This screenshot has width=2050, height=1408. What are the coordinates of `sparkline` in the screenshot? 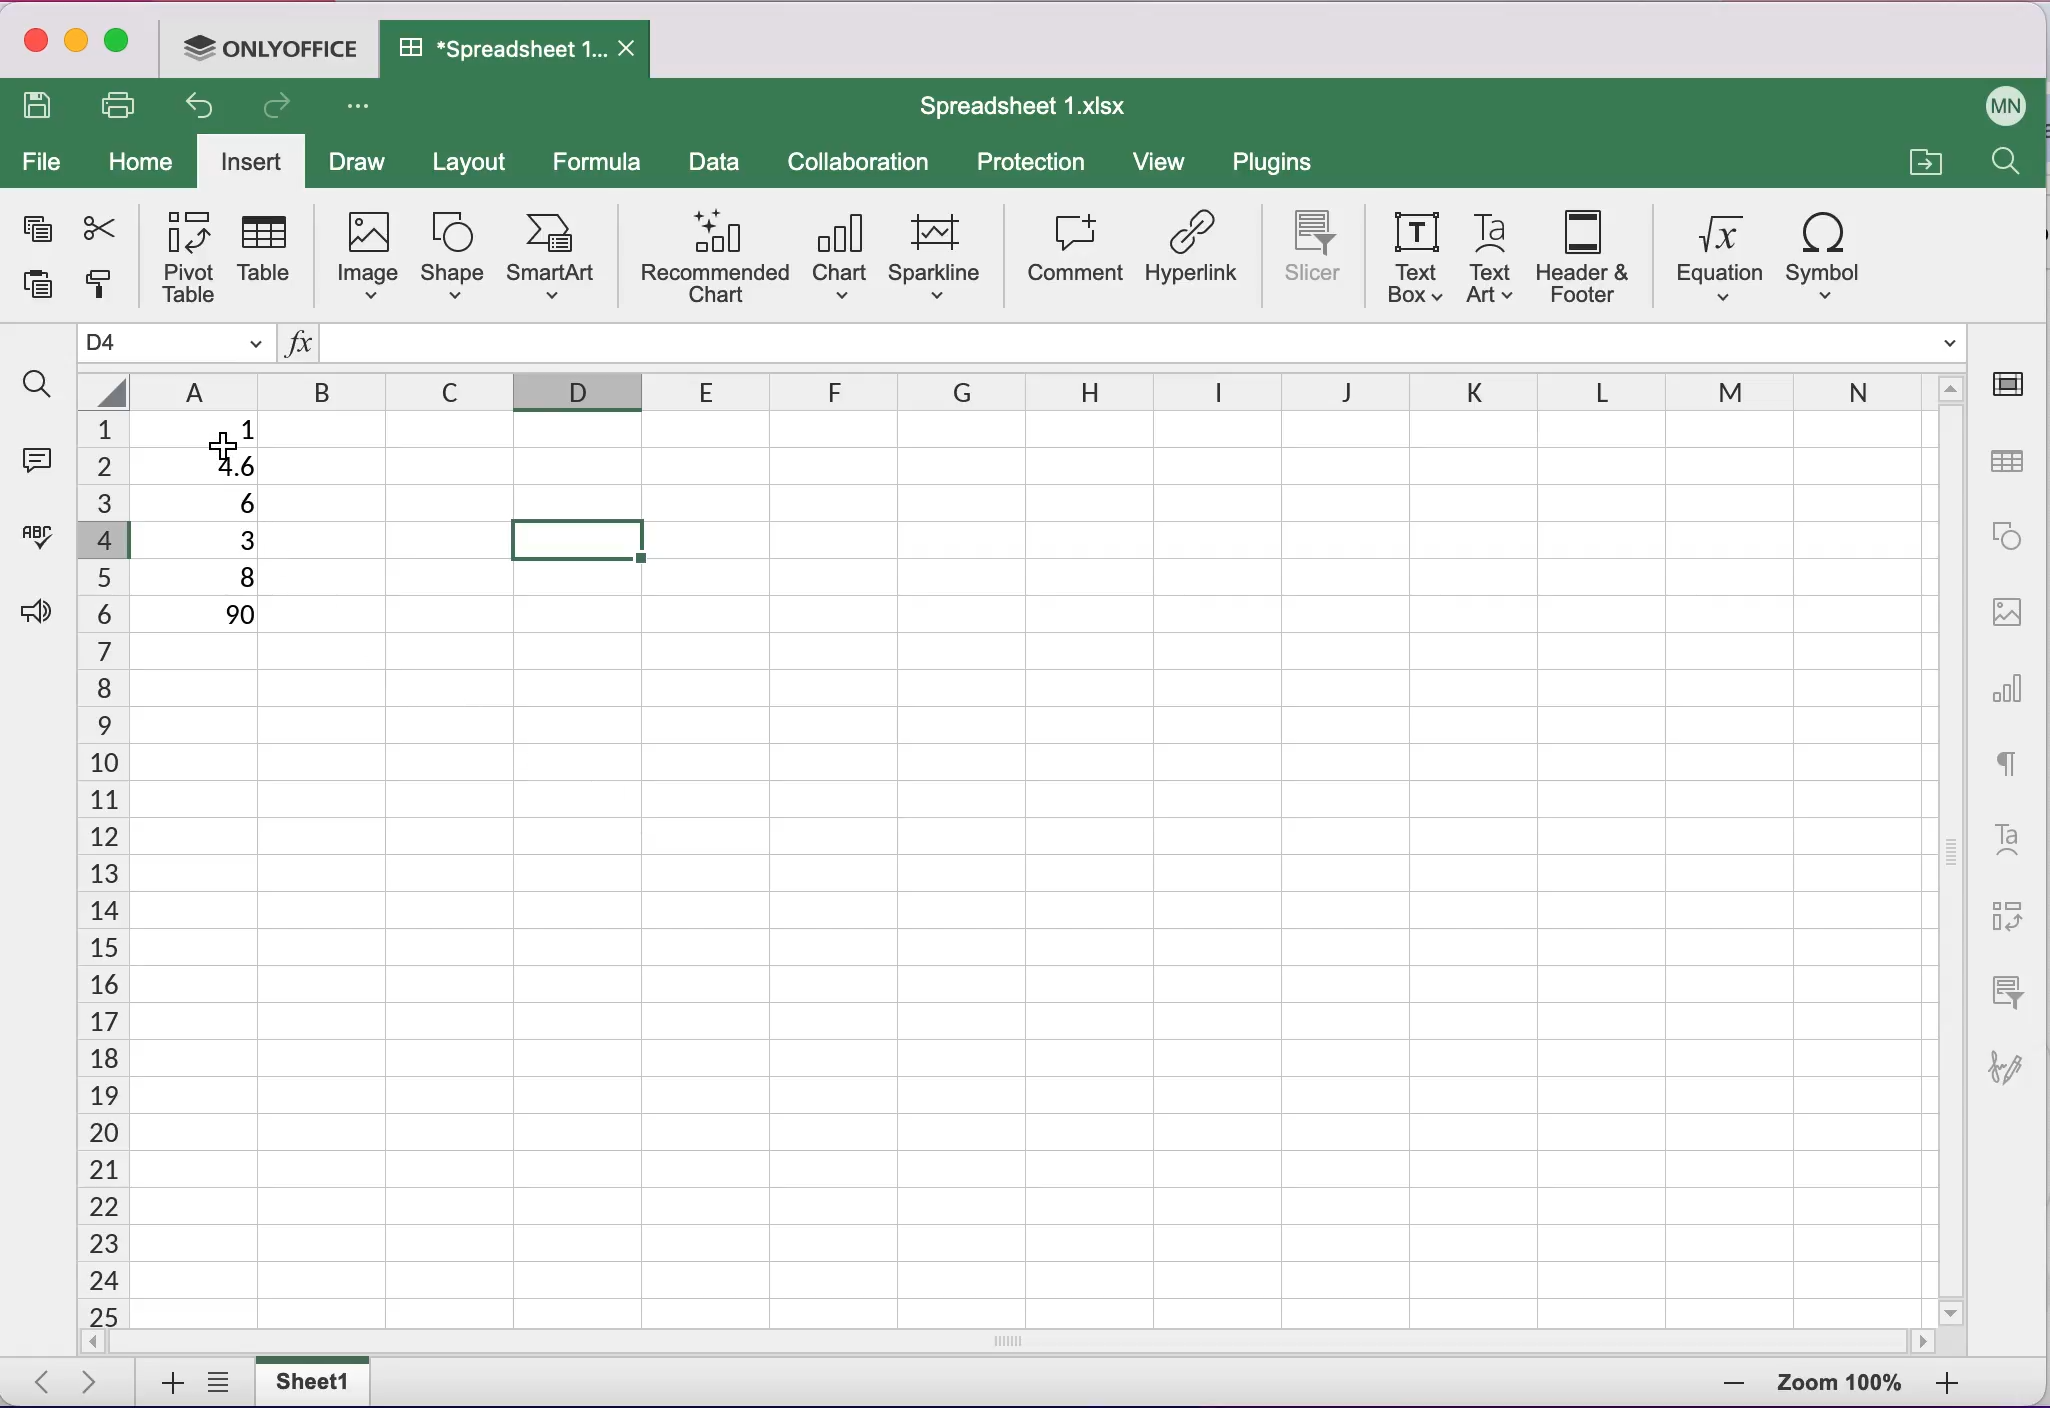 It's located at (937, 256).